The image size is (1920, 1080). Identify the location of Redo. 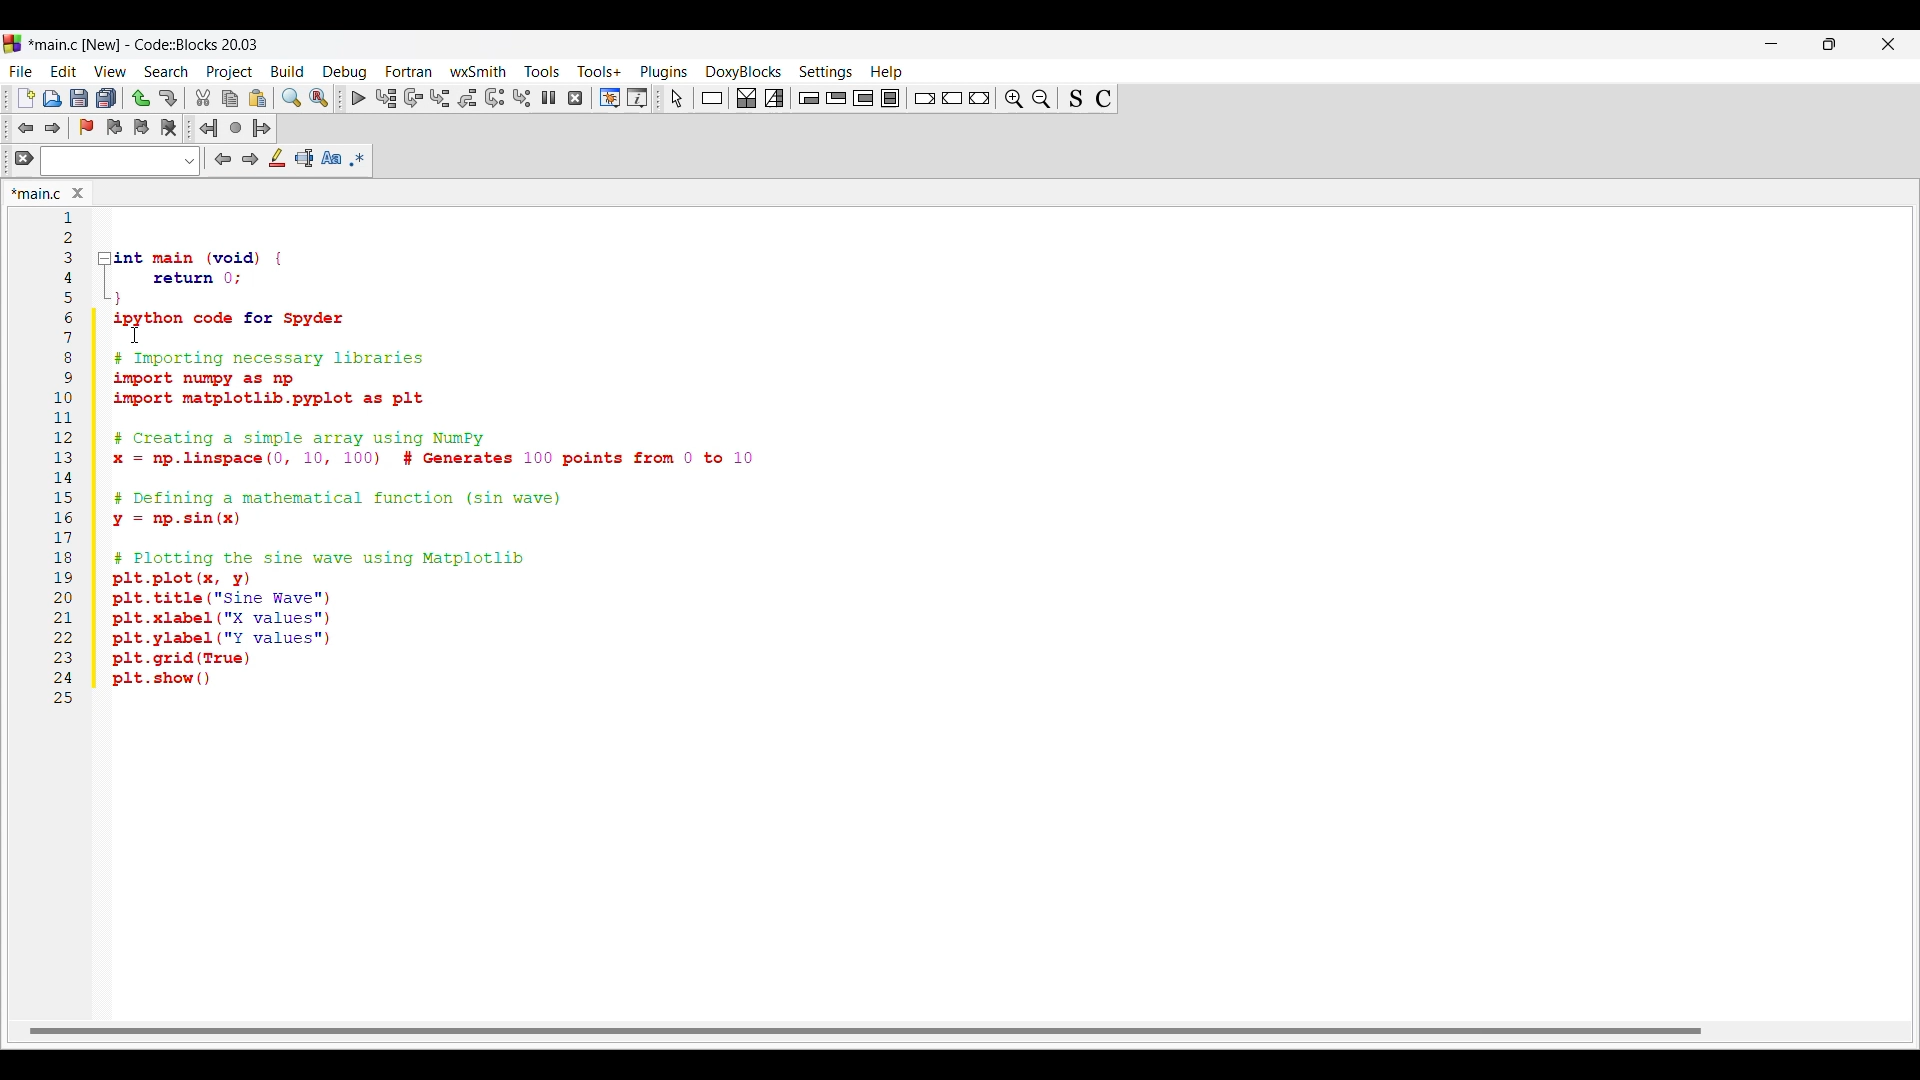
(169, 98).